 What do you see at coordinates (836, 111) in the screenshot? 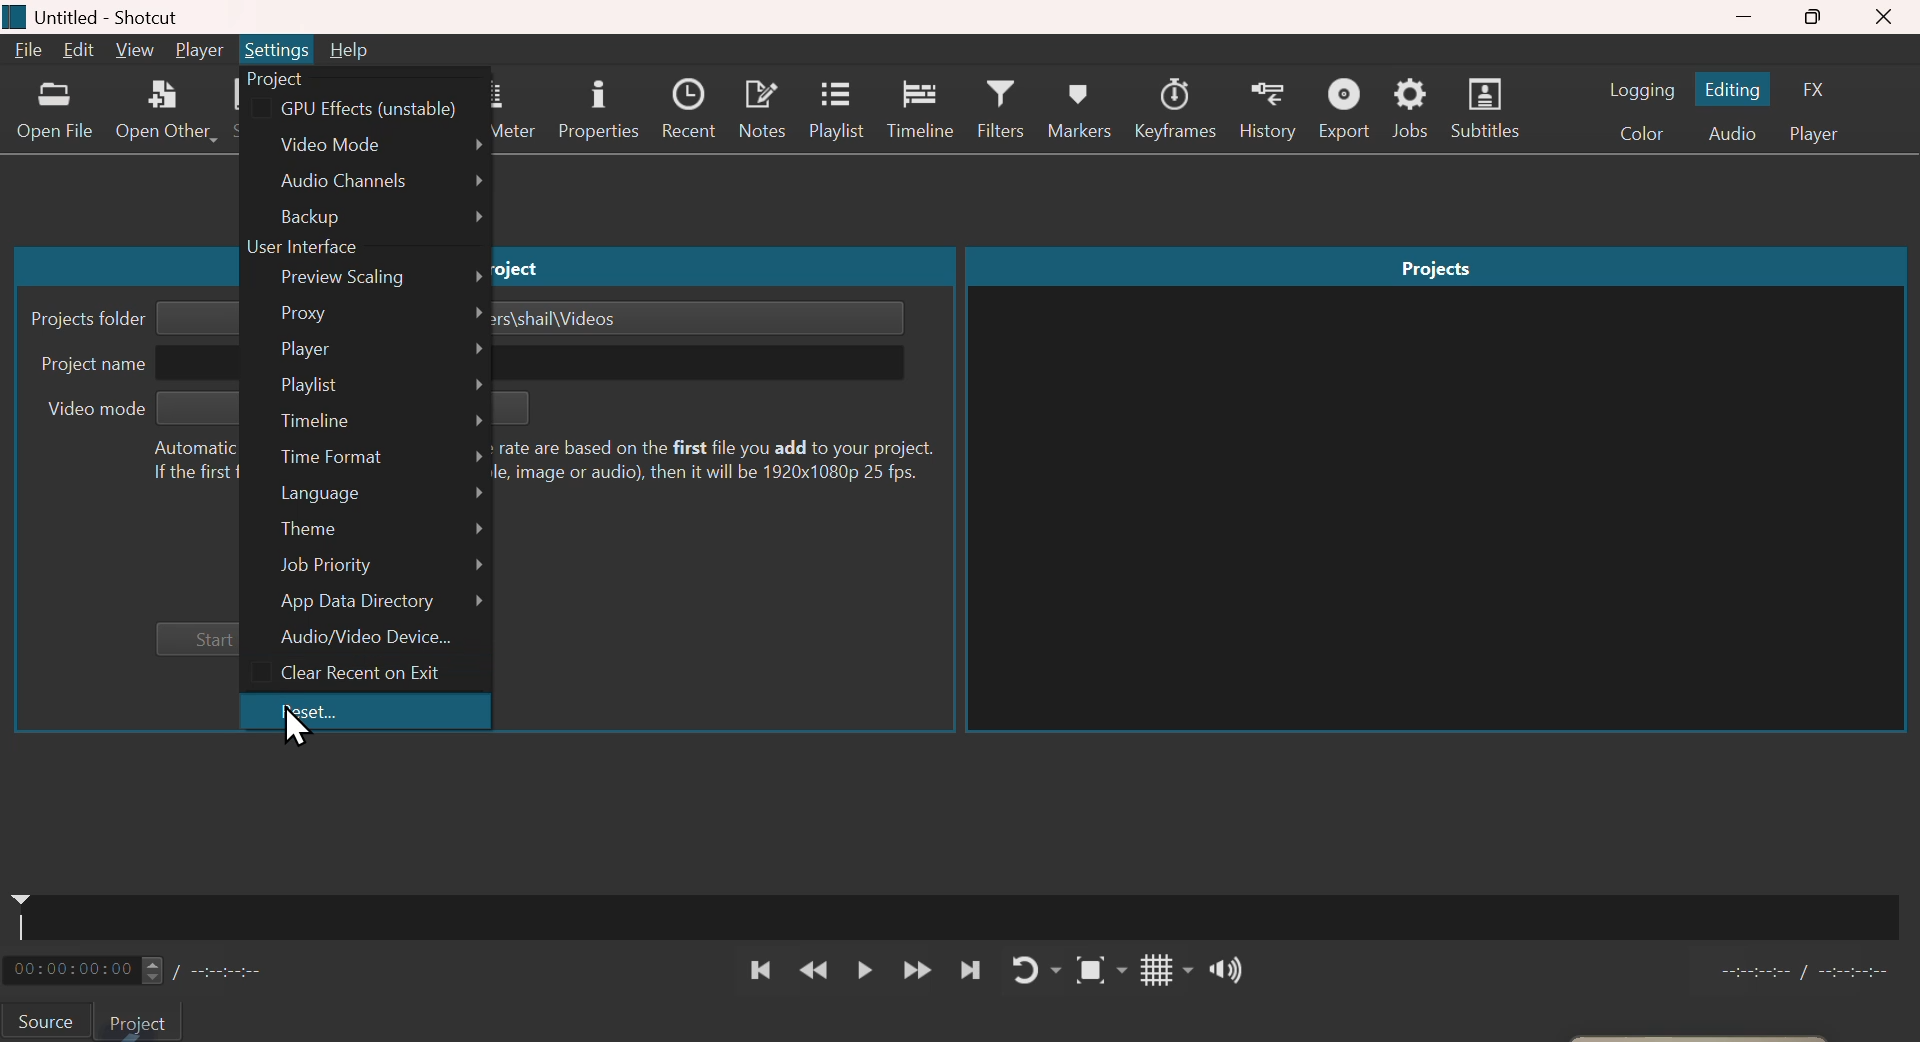
I see `Playlist` at bounding box center [836, 111].